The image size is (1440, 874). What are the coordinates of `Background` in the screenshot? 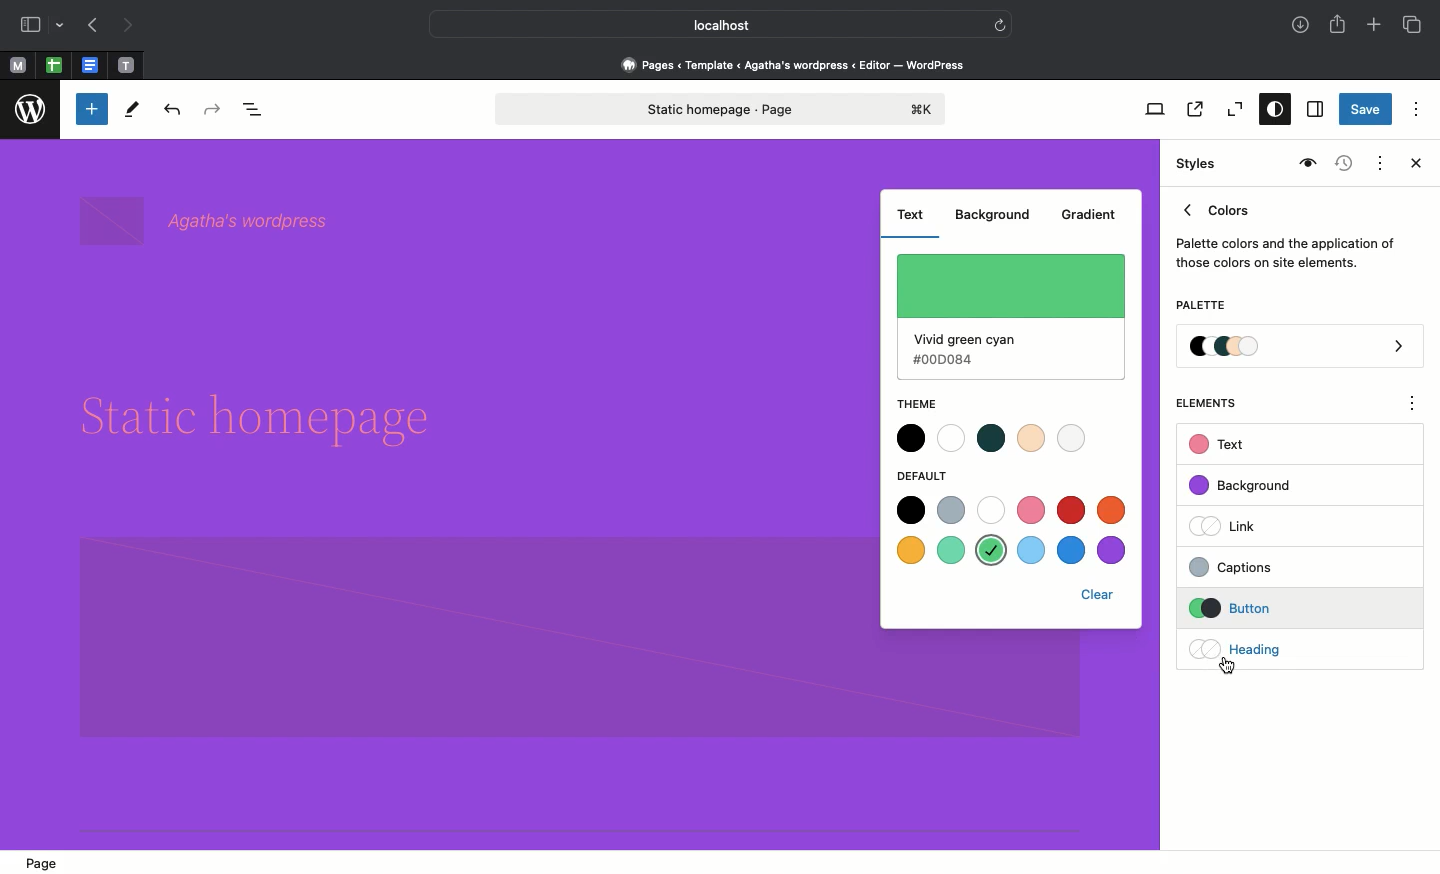 It's located at (995, 217).